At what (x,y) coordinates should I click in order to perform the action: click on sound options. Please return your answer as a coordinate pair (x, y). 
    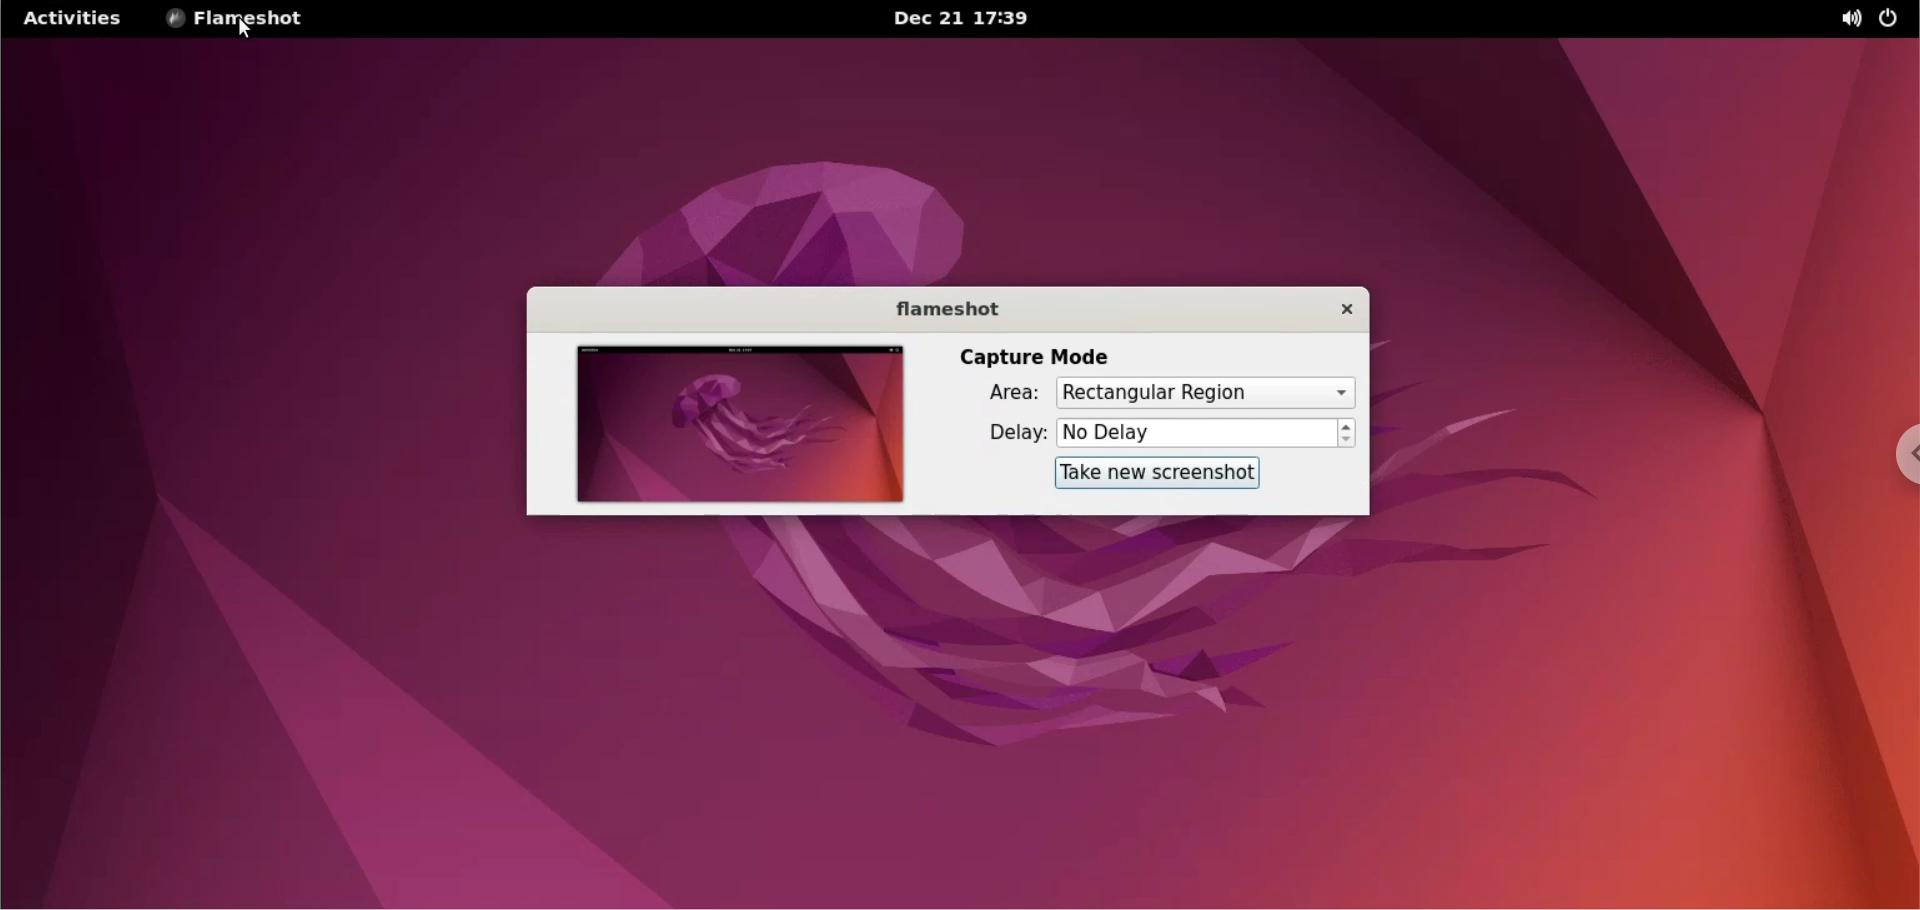
    Looking at the image, I should click on (1843, 18).